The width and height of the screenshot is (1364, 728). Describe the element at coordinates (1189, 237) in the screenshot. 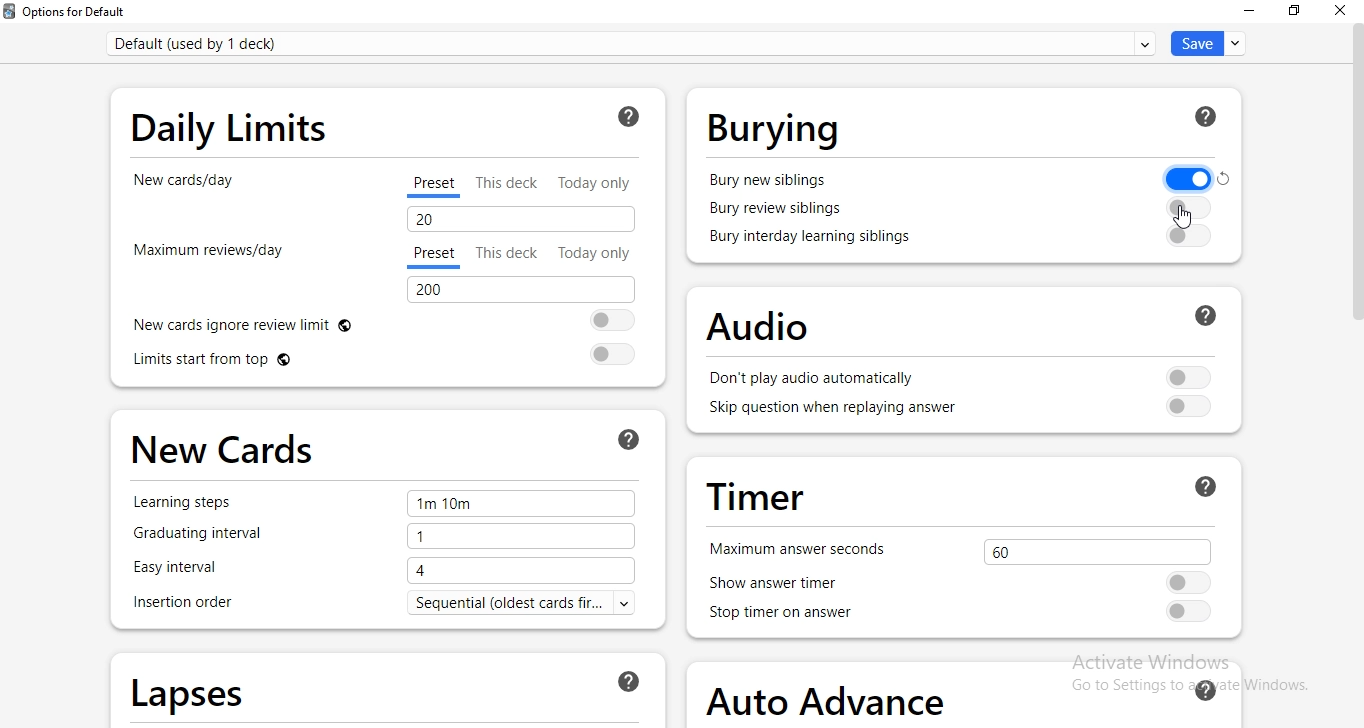

I see `toggle` at that location.